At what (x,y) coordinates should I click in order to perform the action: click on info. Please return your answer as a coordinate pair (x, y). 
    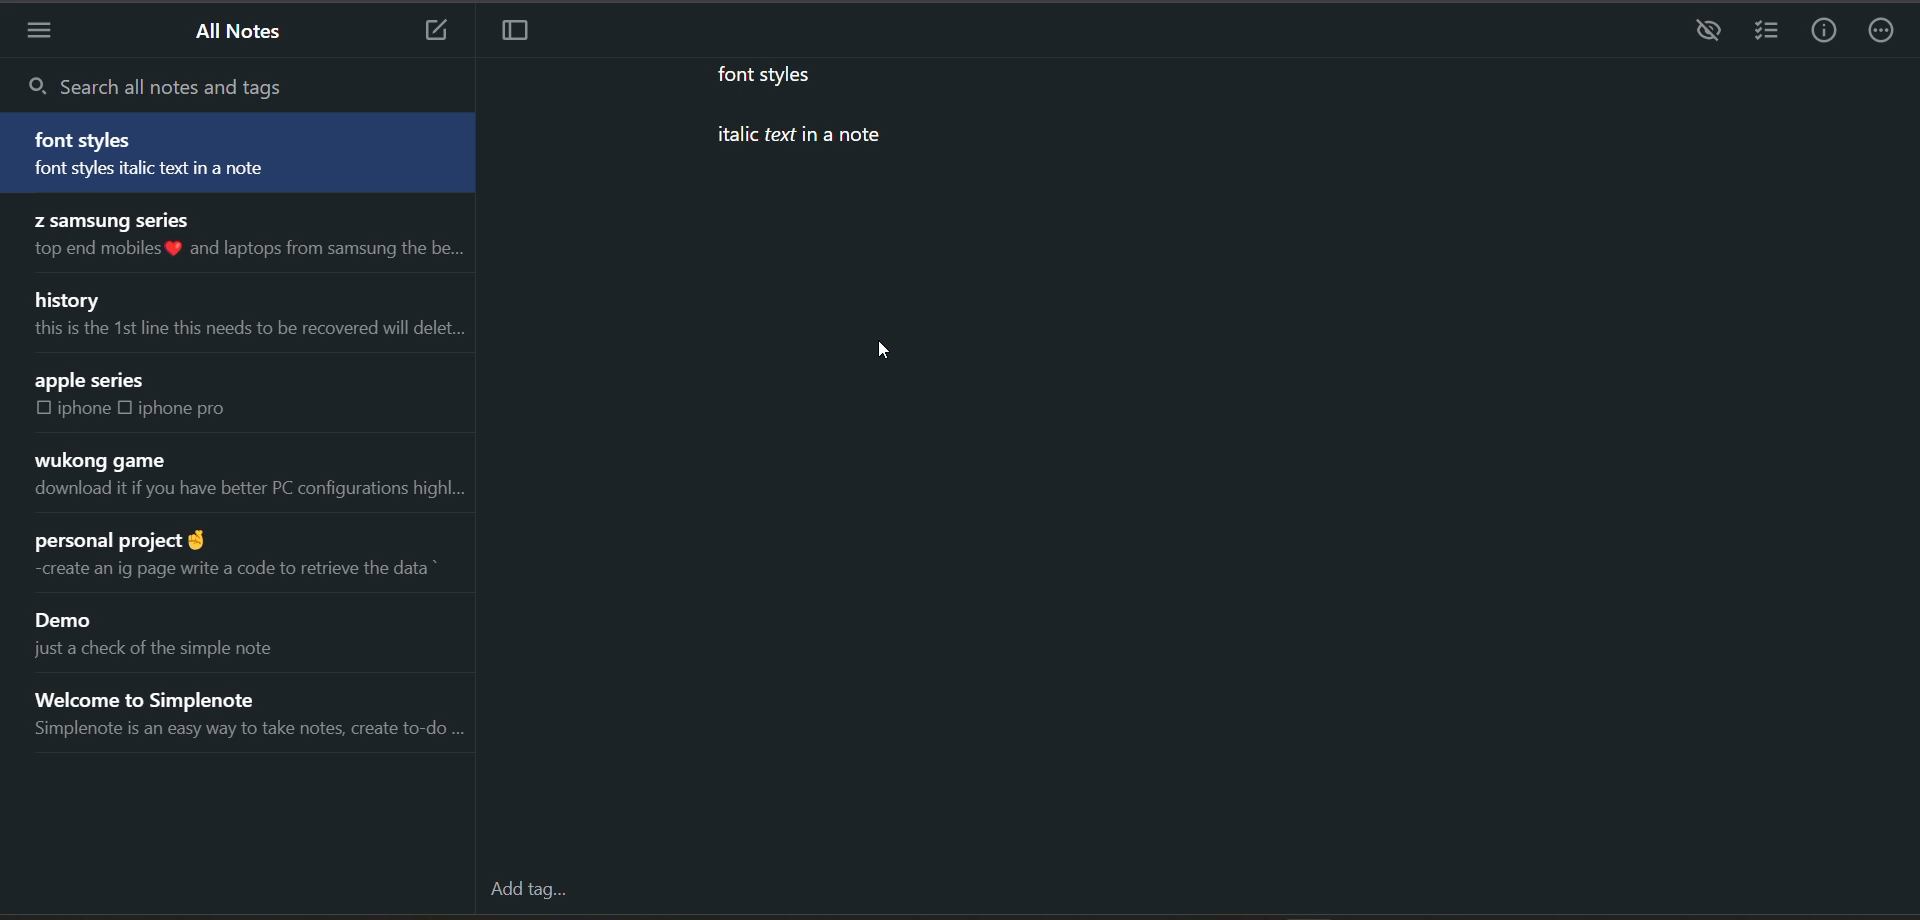
    Looking at the image, I should click on (1828, 28).